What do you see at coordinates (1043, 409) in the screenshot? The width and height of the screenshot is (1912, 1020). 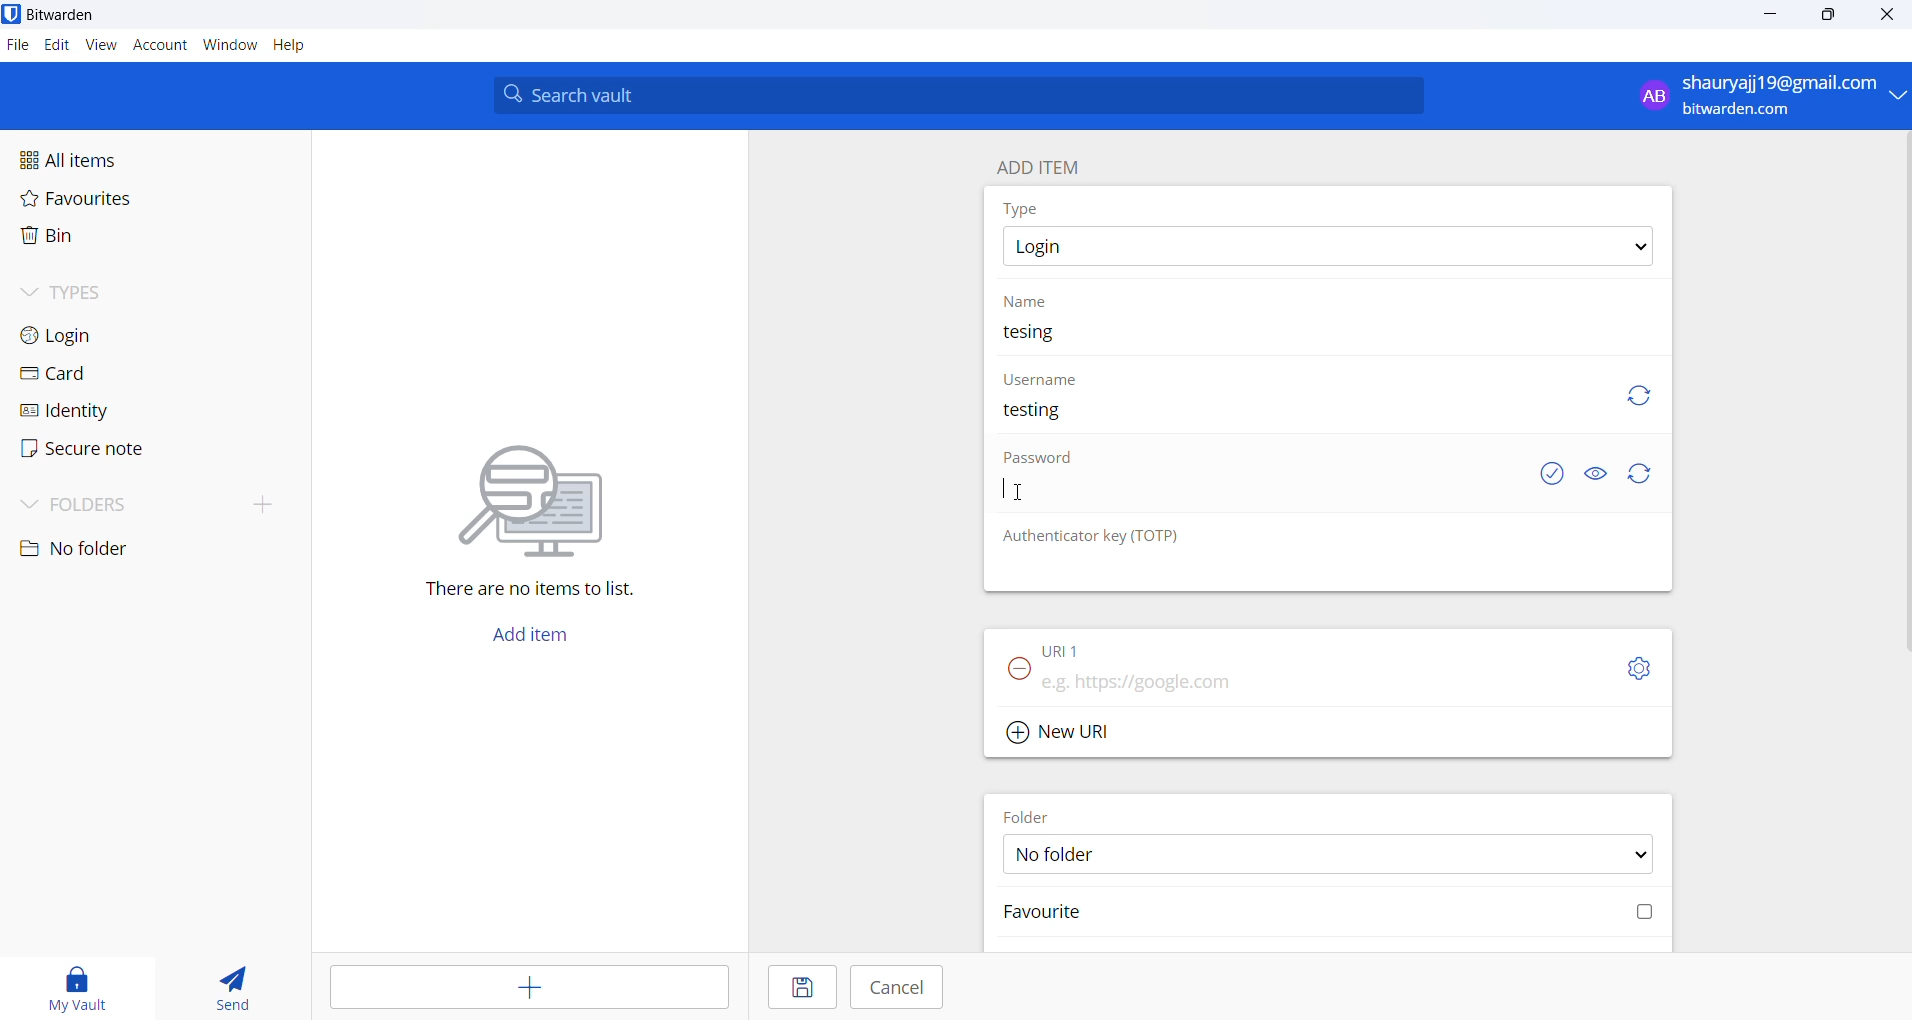 I see `entered username` at bounding box center [1043, 409].